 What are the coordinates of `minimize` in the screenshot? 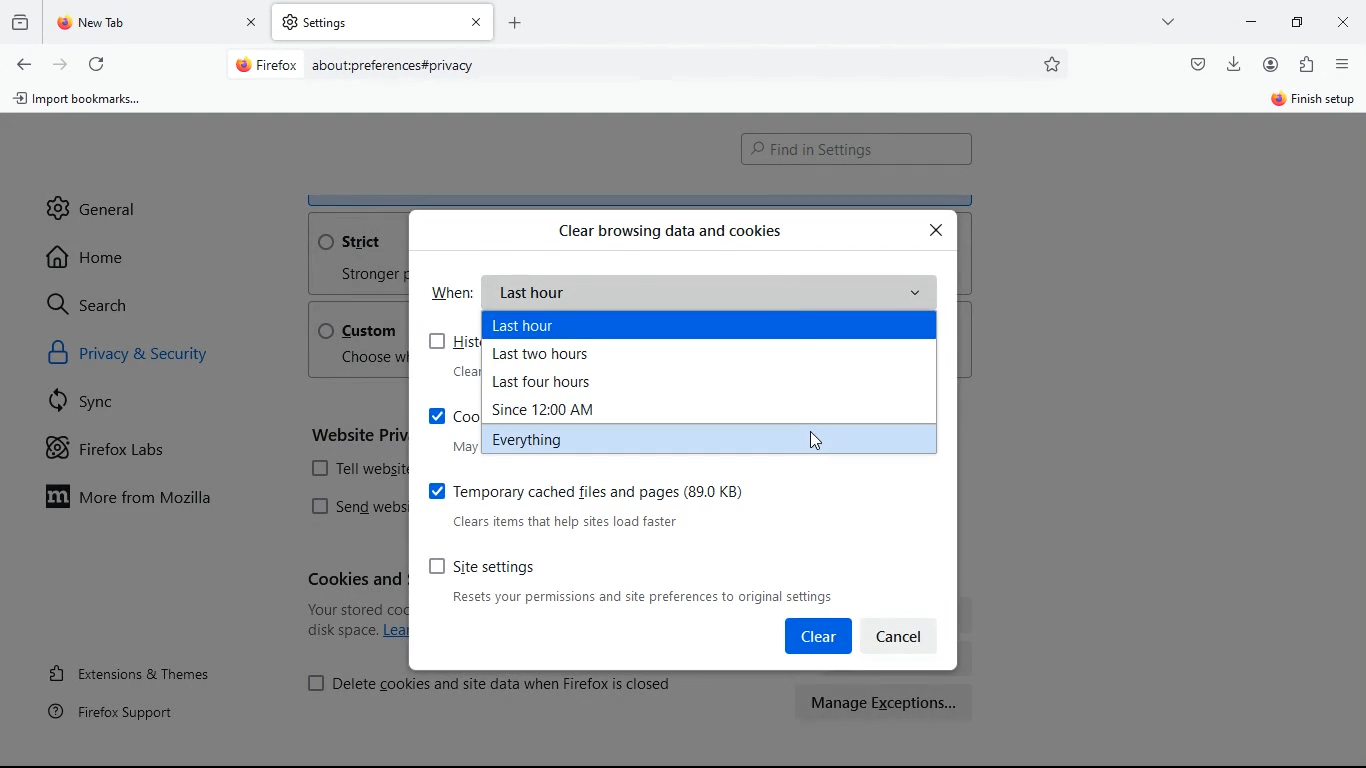 It's located at (1251, 20).